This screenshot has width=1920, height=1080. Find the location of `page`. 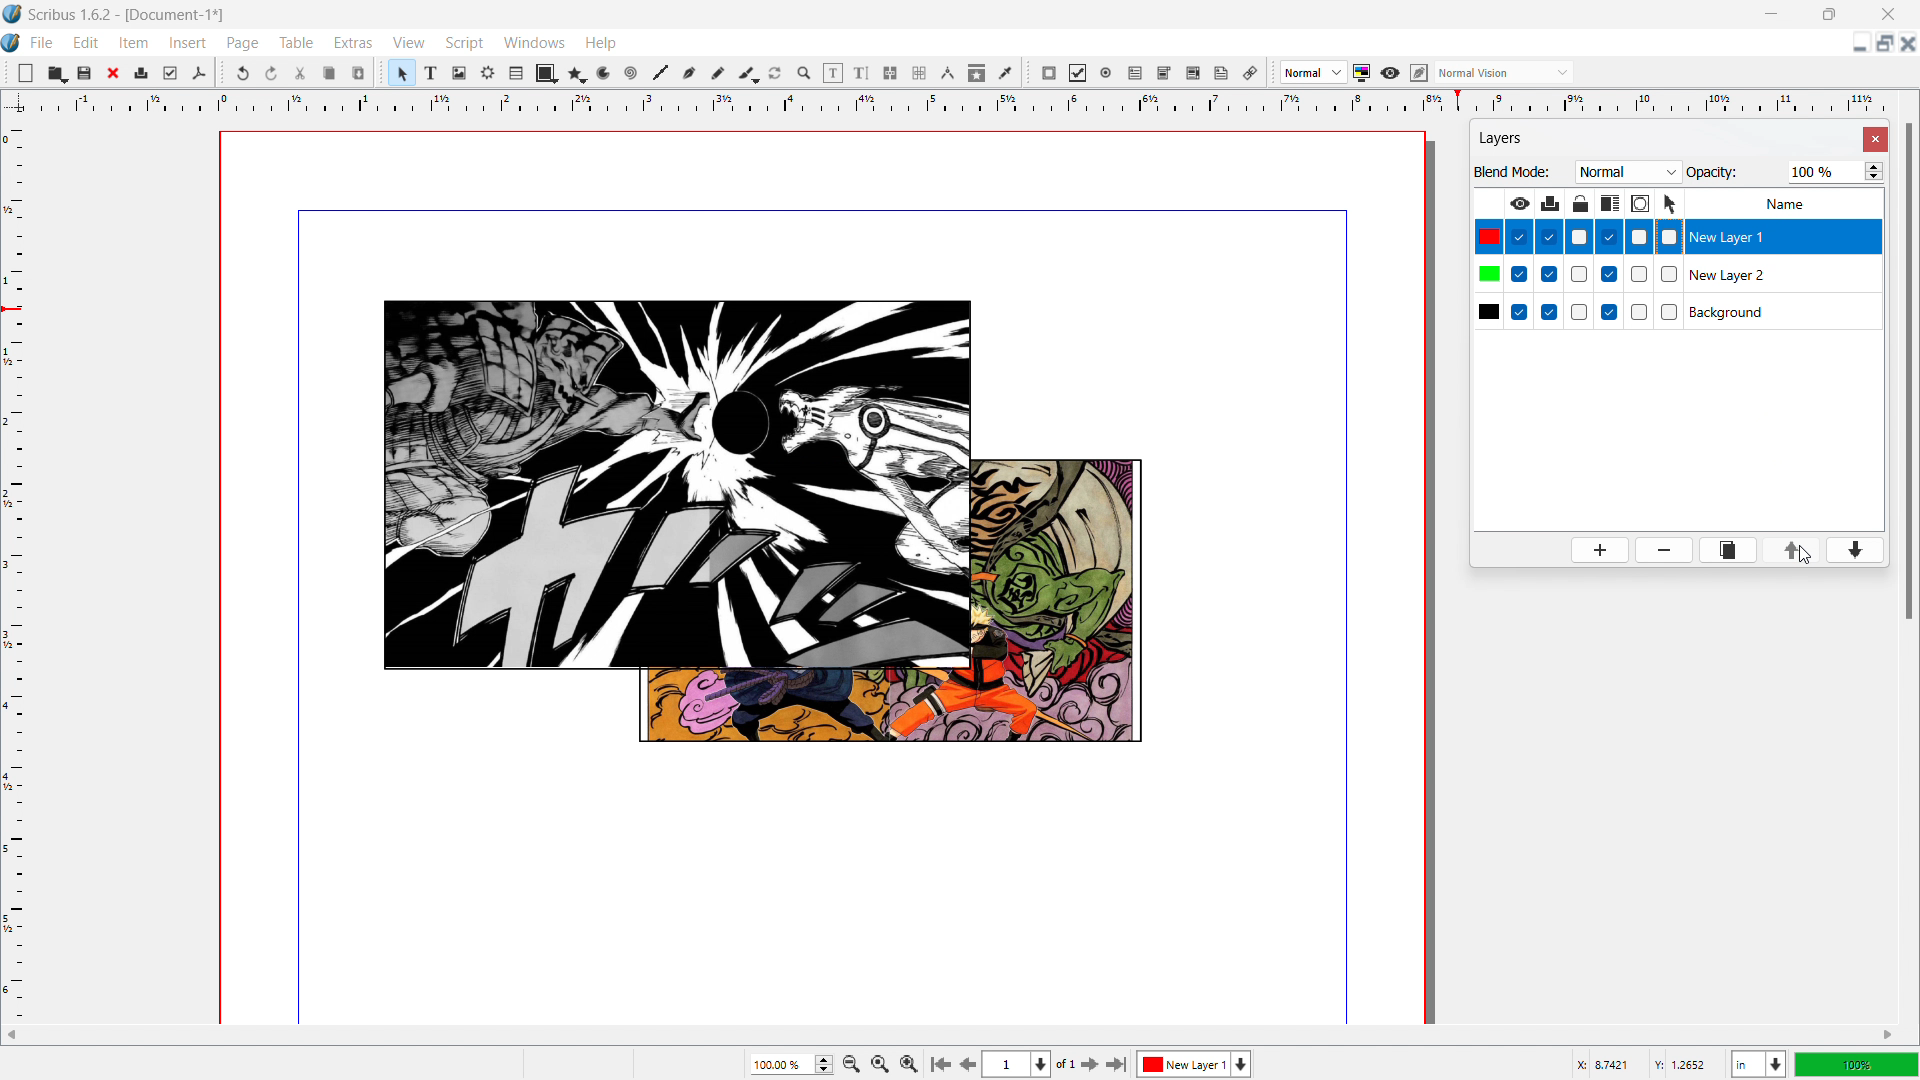

page is located at coordinates (243, 42).